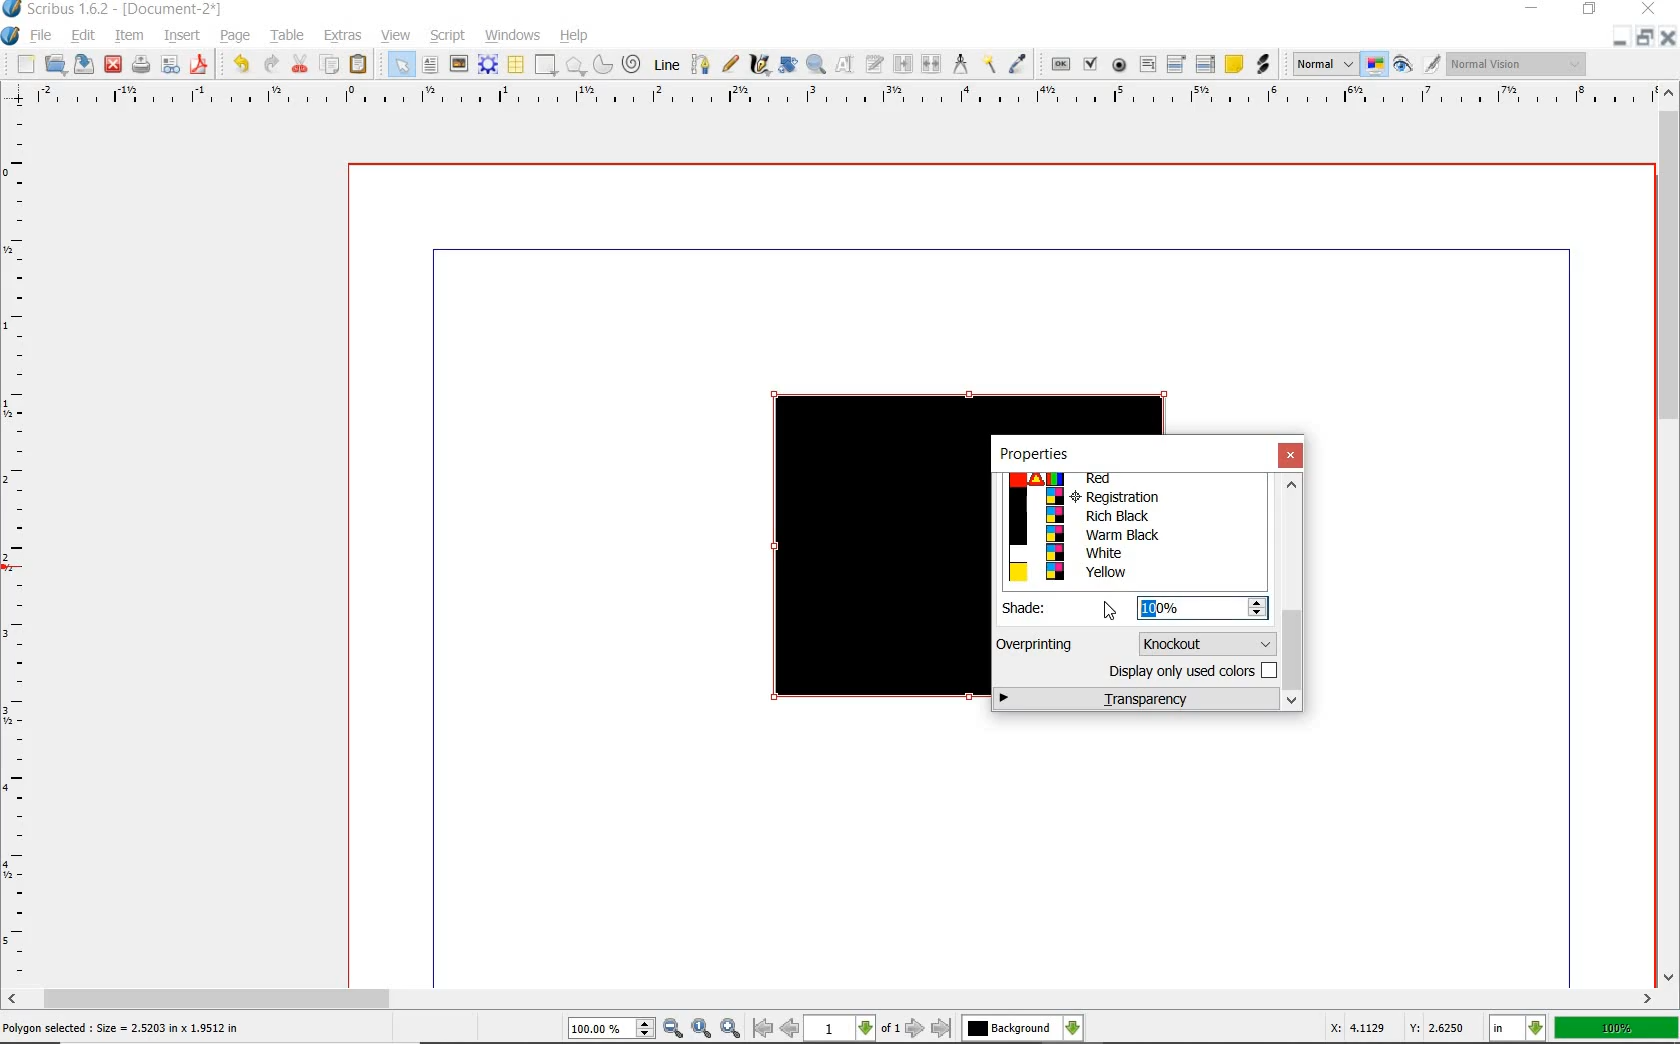  What do you see at coordinates (486, 64) in the screenshot?
I see `render frame` at bounding box center [486, 64].